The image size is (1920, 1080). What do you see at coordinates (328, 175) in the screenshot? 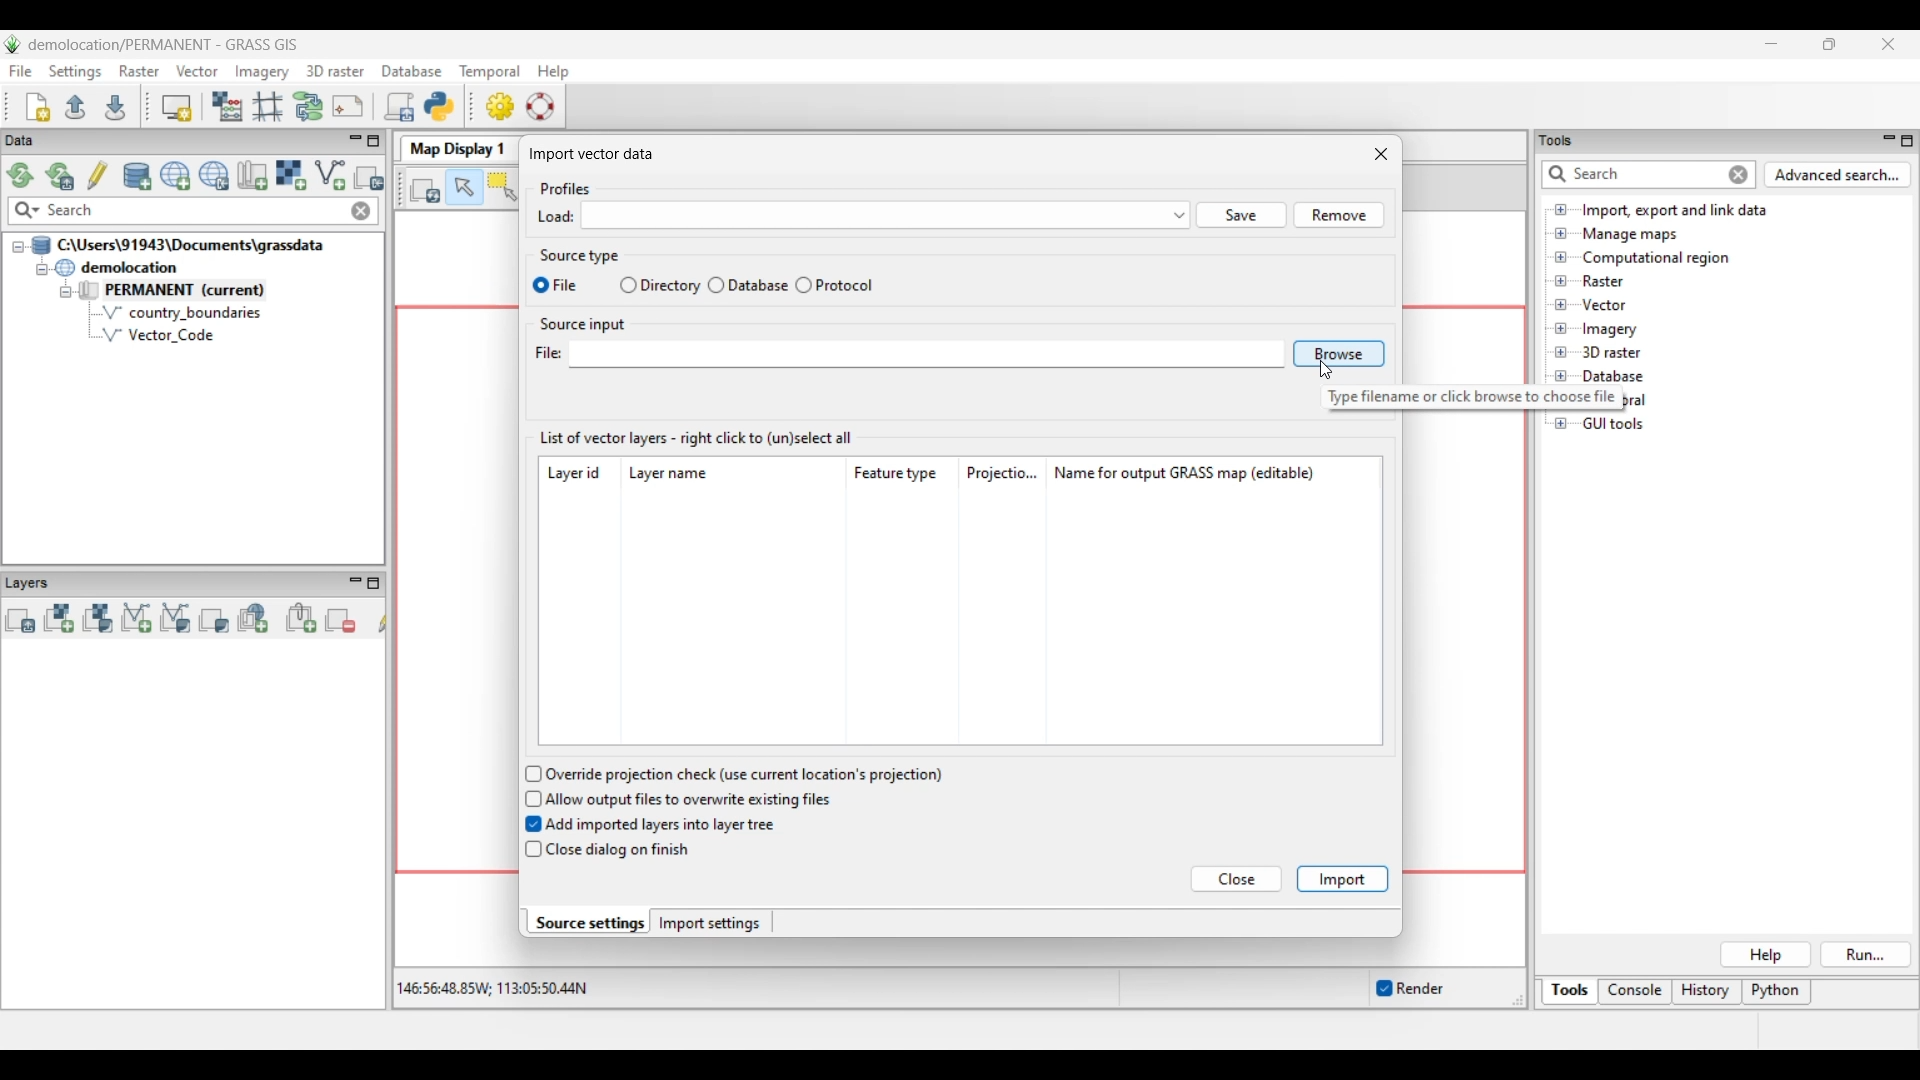
I see `Import vector data, current selection` at bounding box center [328, 175].